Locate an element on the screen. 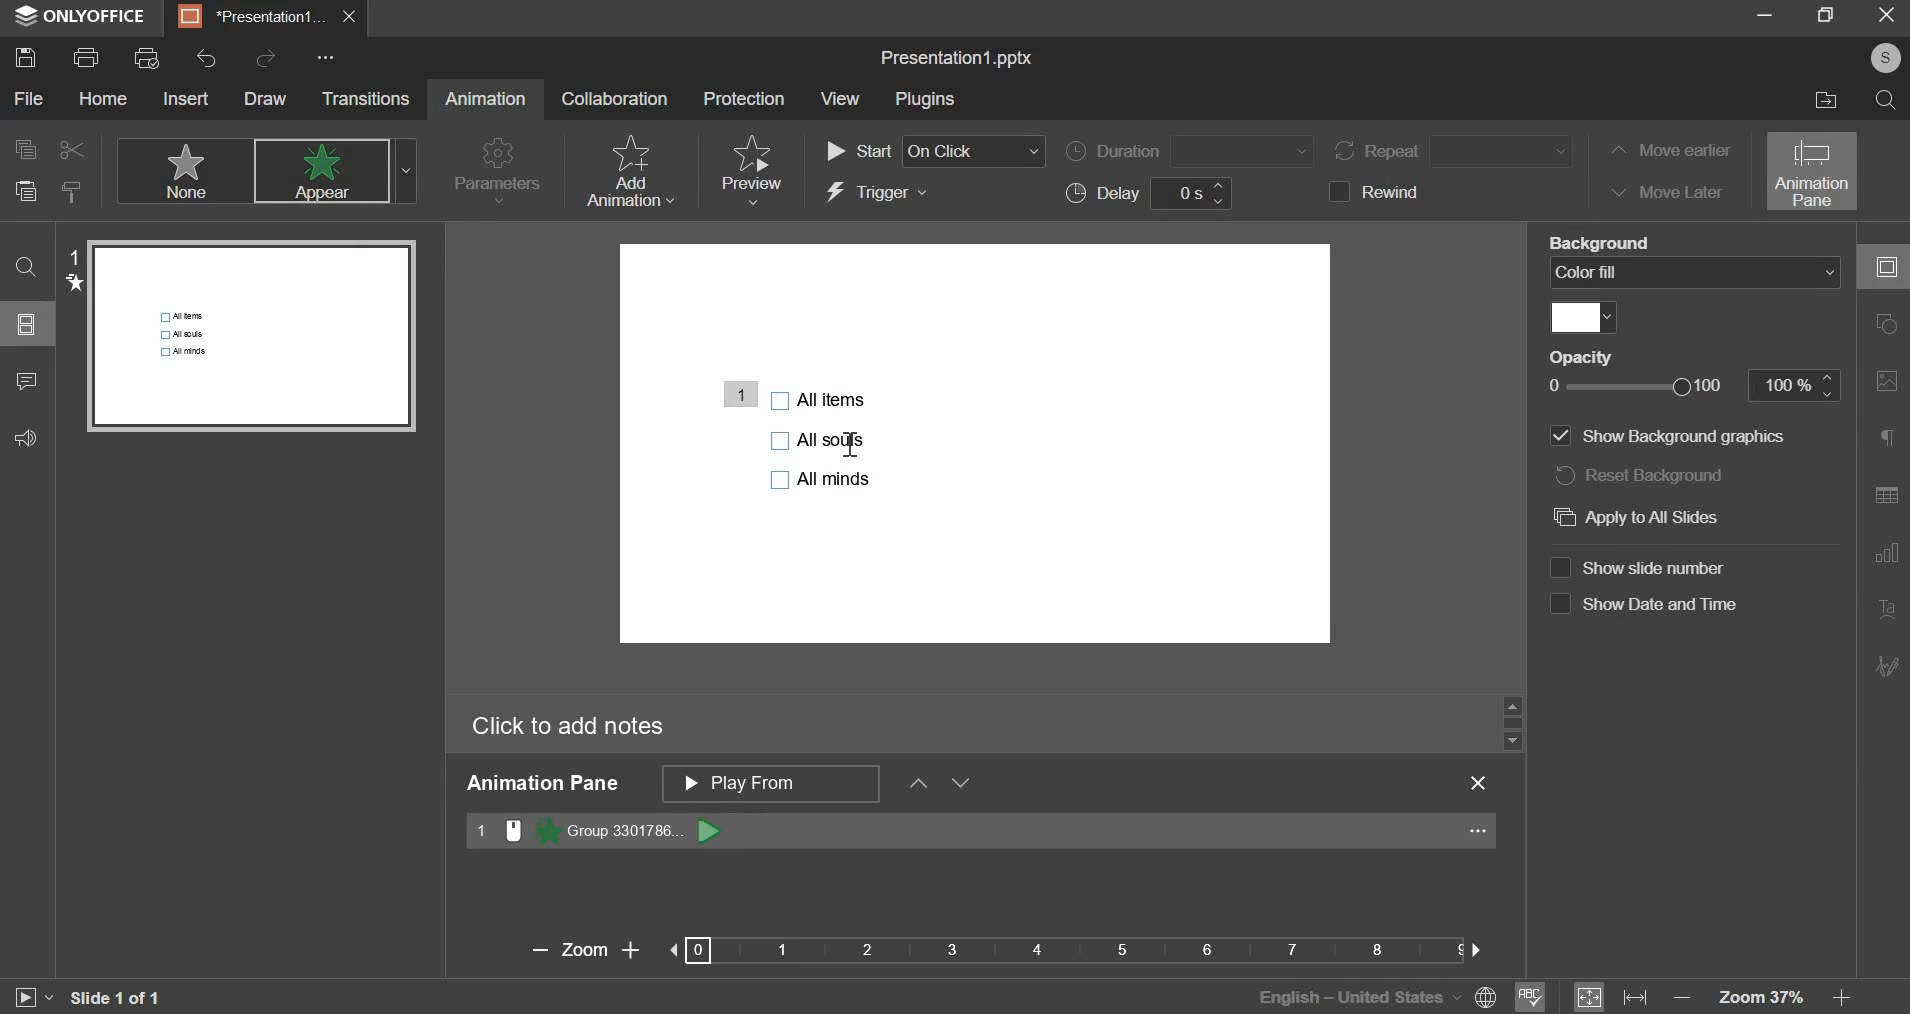  cut is located at coordinates (68, 149).